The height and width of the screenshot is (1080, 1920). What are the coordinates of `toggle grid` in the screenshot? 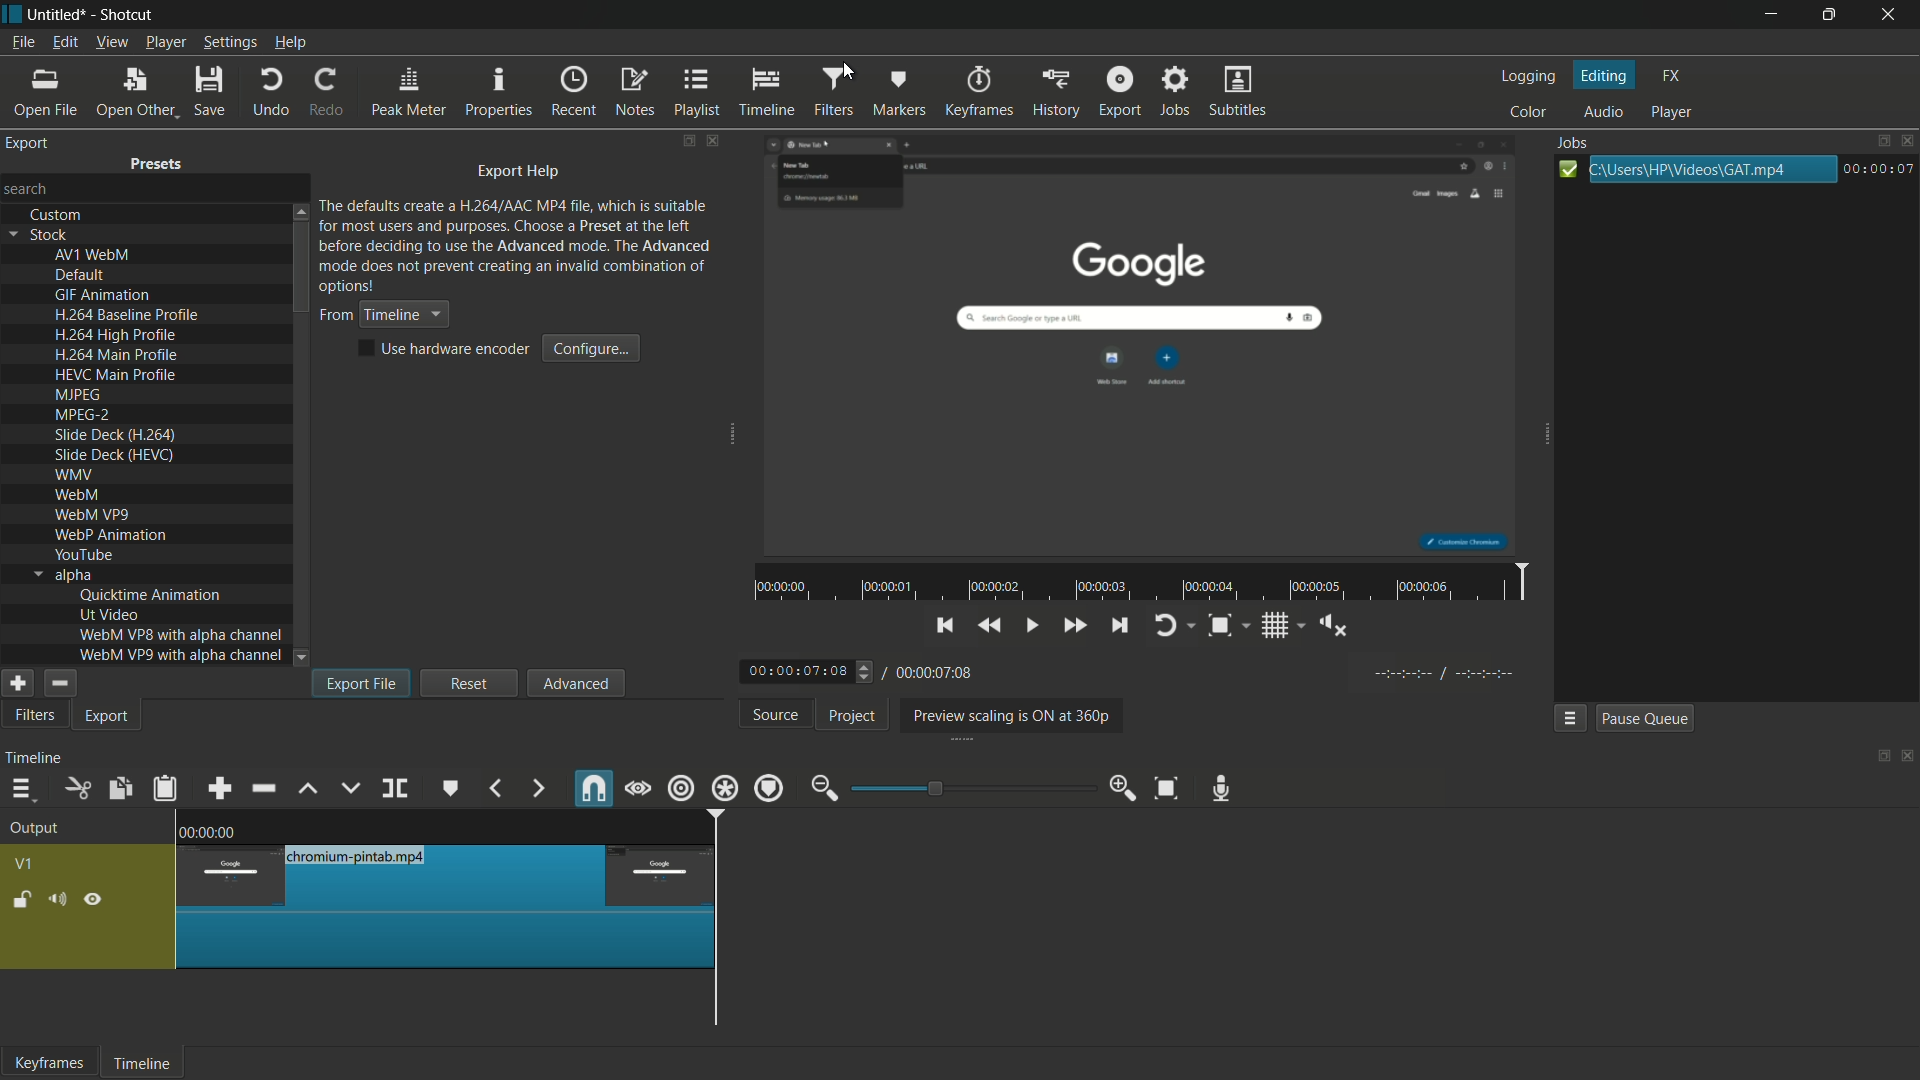 It's located at (1281, 624).